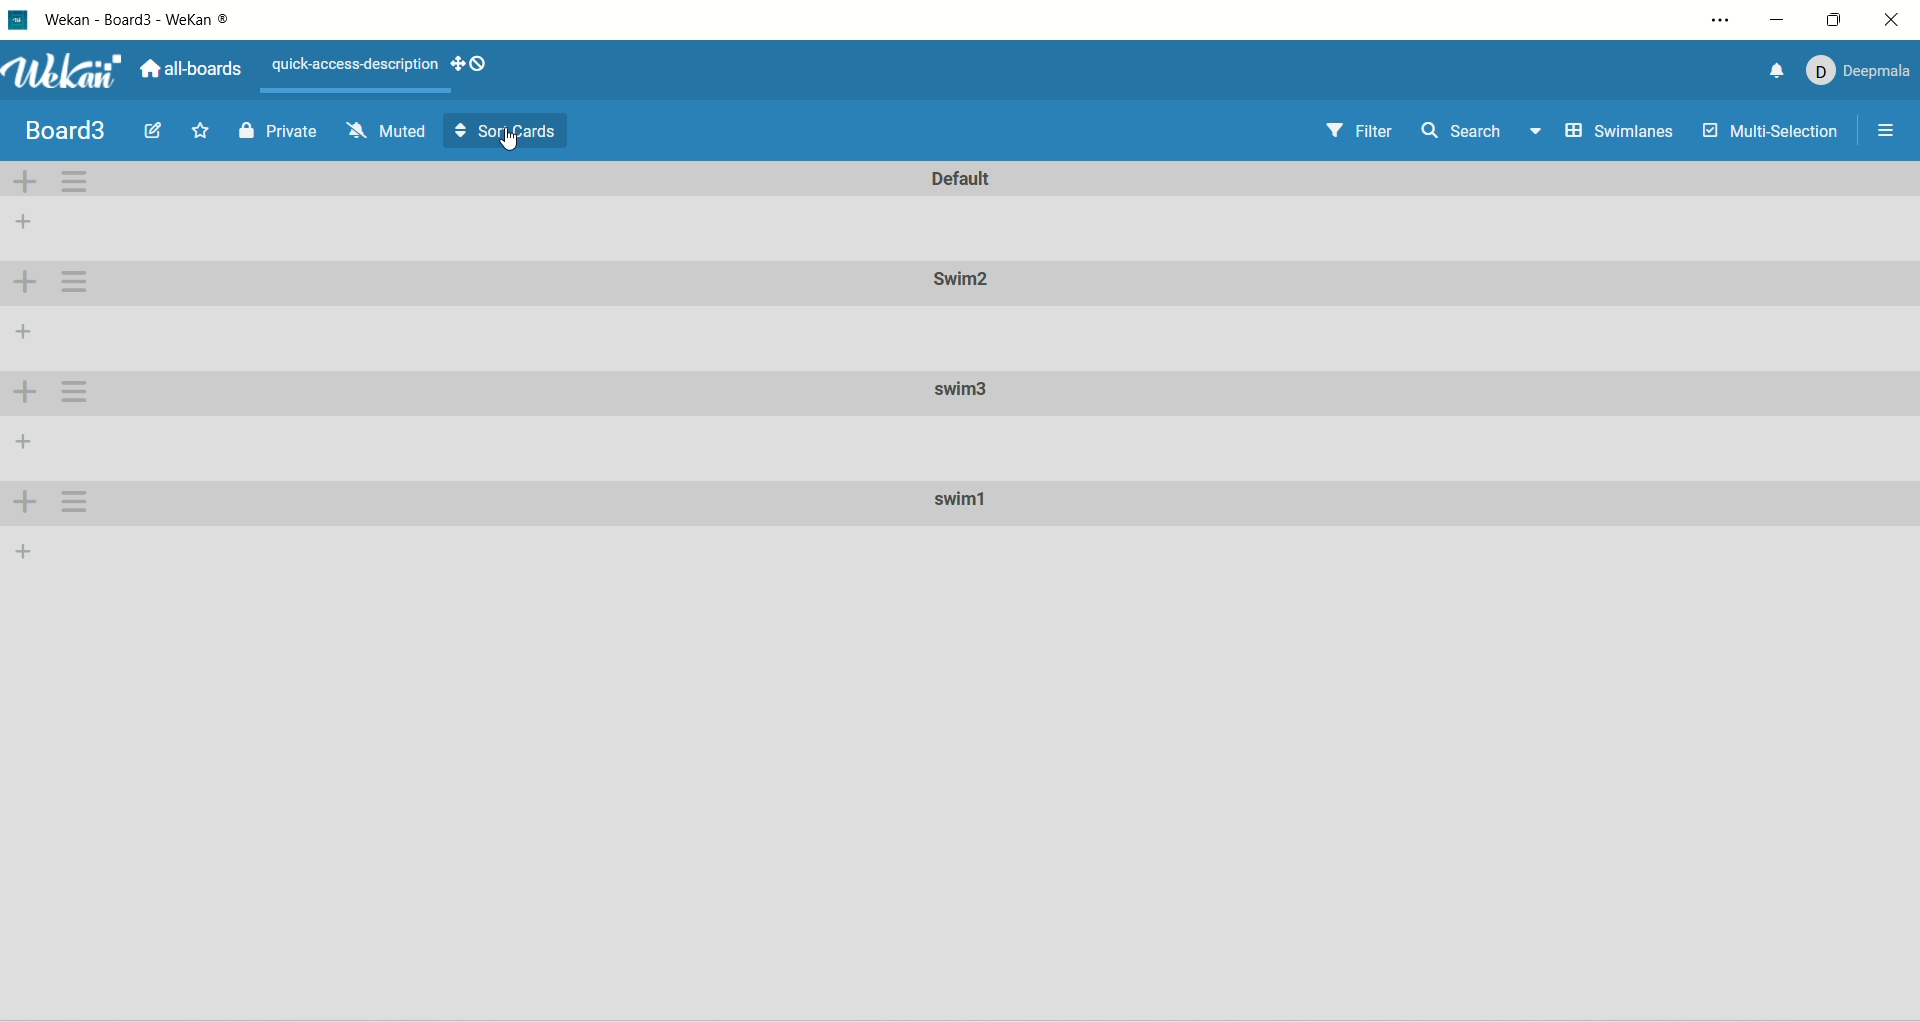  Describe the element at coordinates (75, 392) in the screenshot. I see `swimlane actions` at that location.